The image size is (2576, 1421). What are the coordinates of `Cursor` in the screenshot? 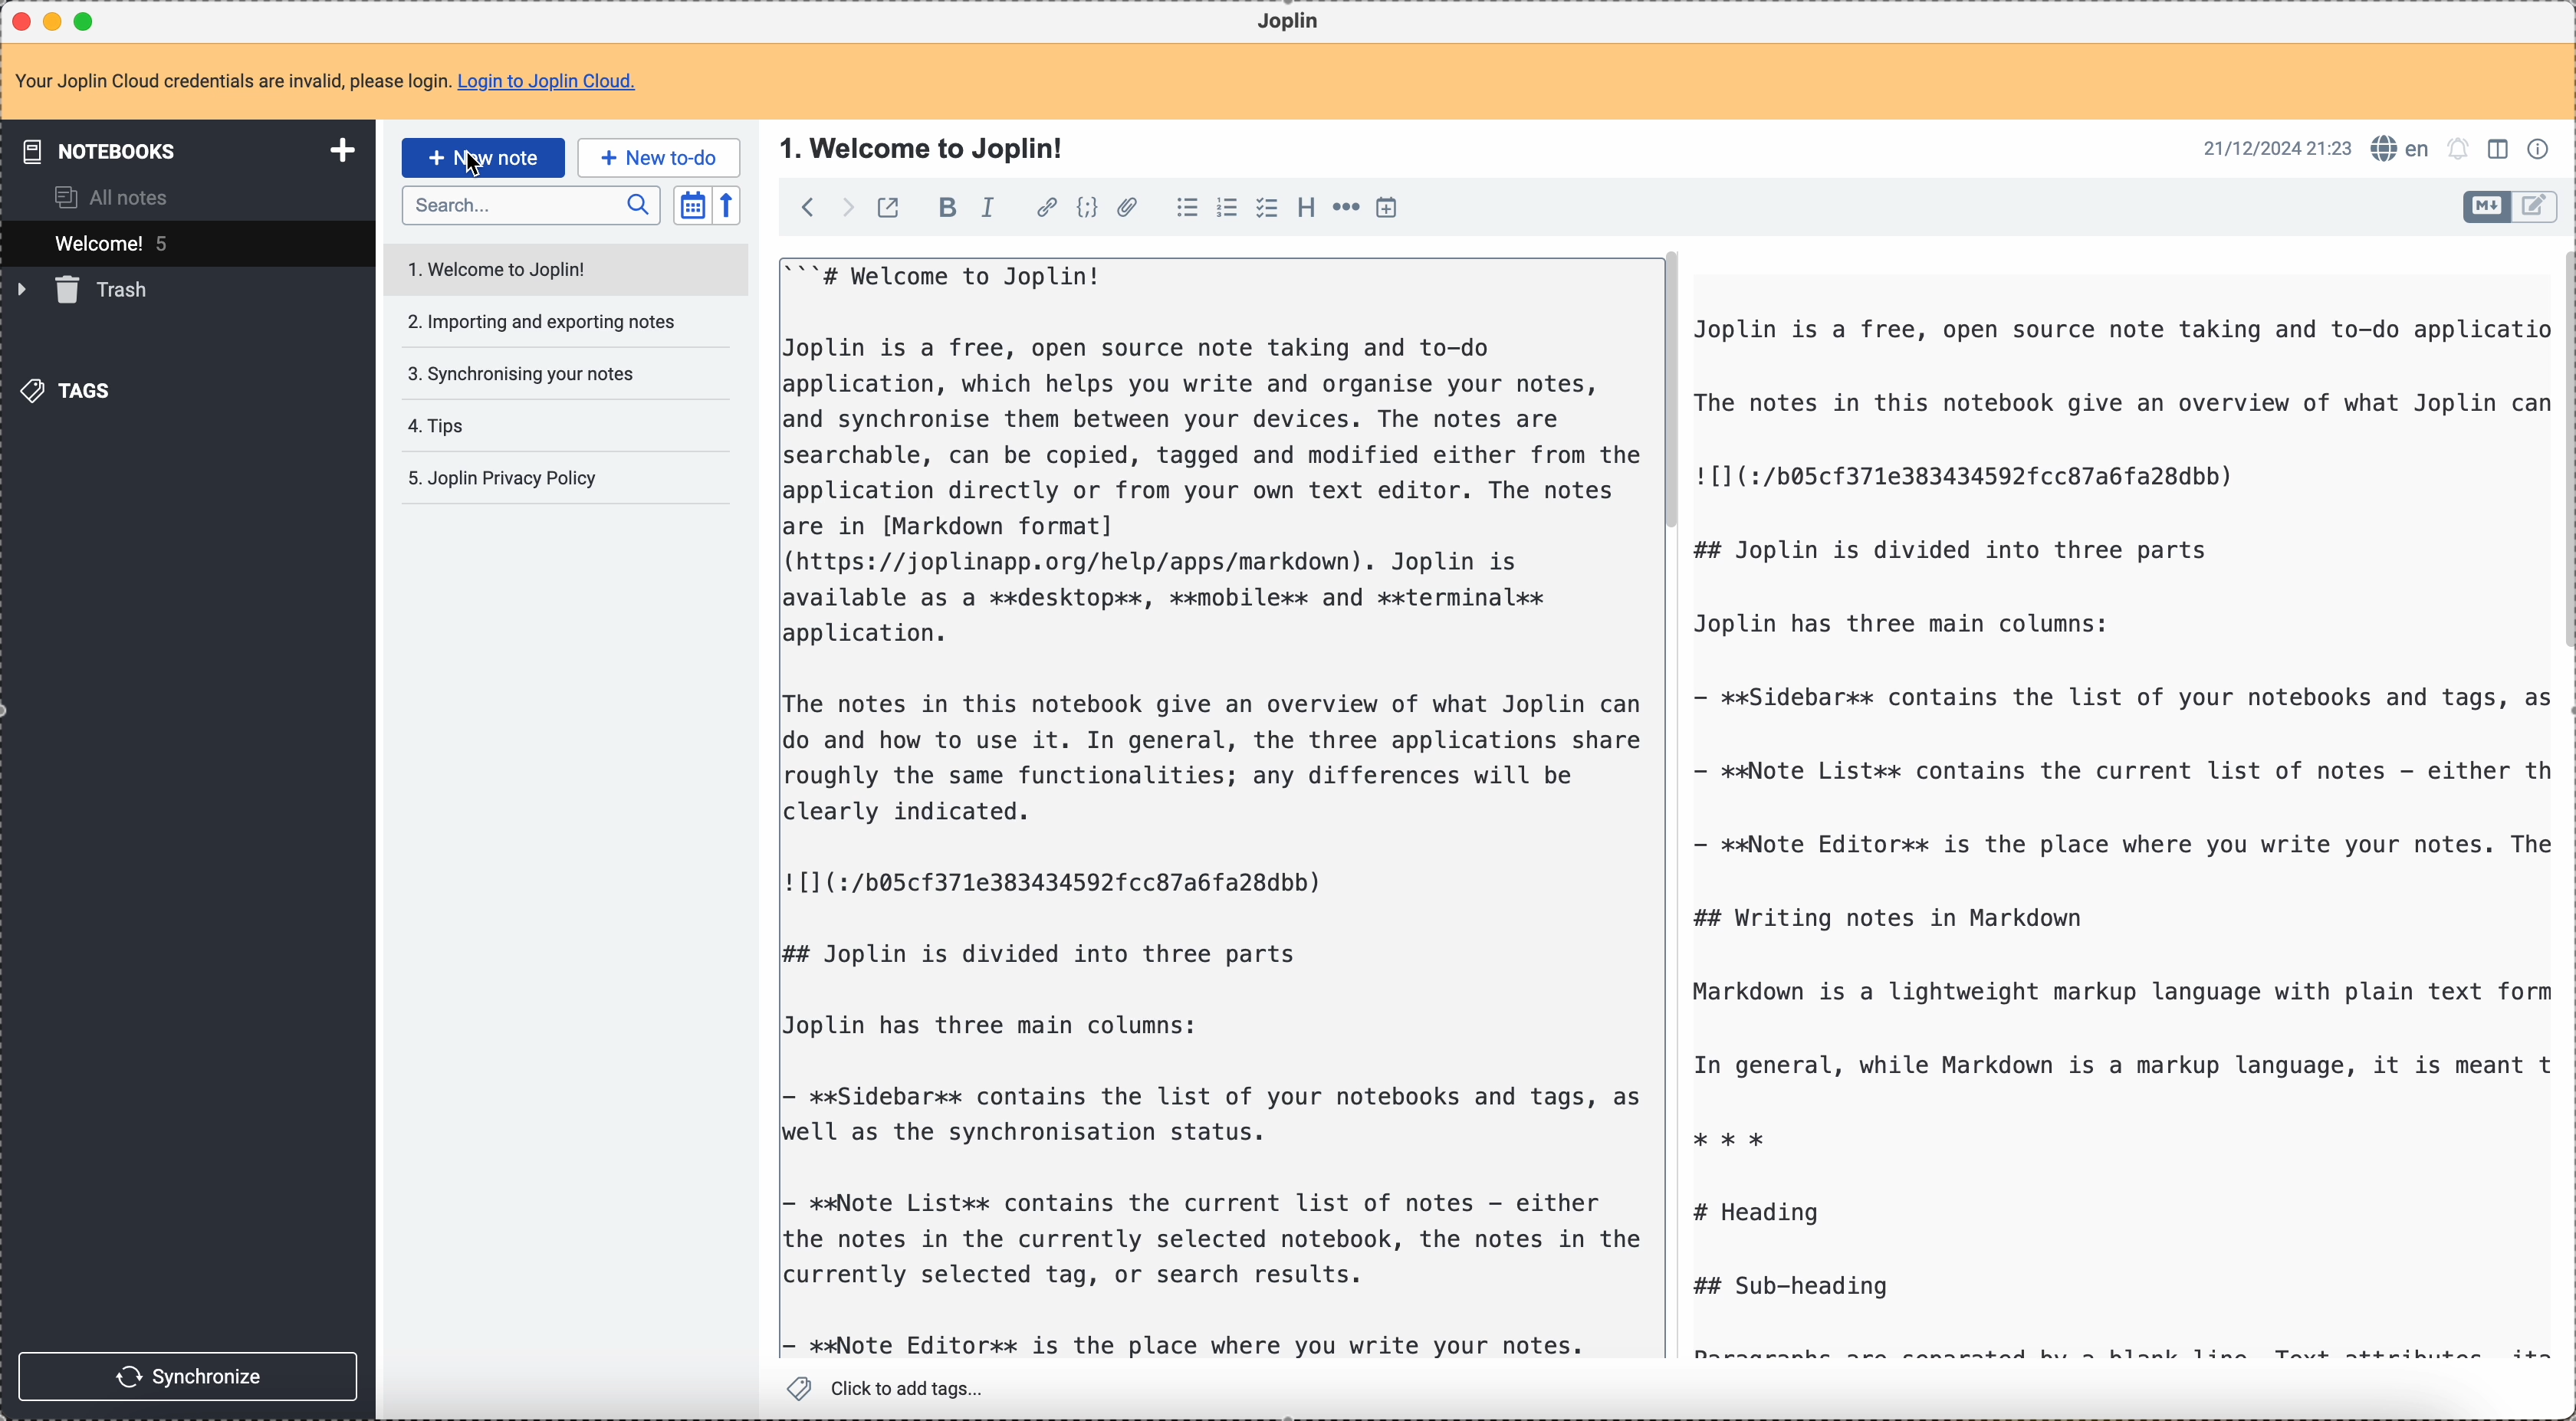 It's located at (472, 168).